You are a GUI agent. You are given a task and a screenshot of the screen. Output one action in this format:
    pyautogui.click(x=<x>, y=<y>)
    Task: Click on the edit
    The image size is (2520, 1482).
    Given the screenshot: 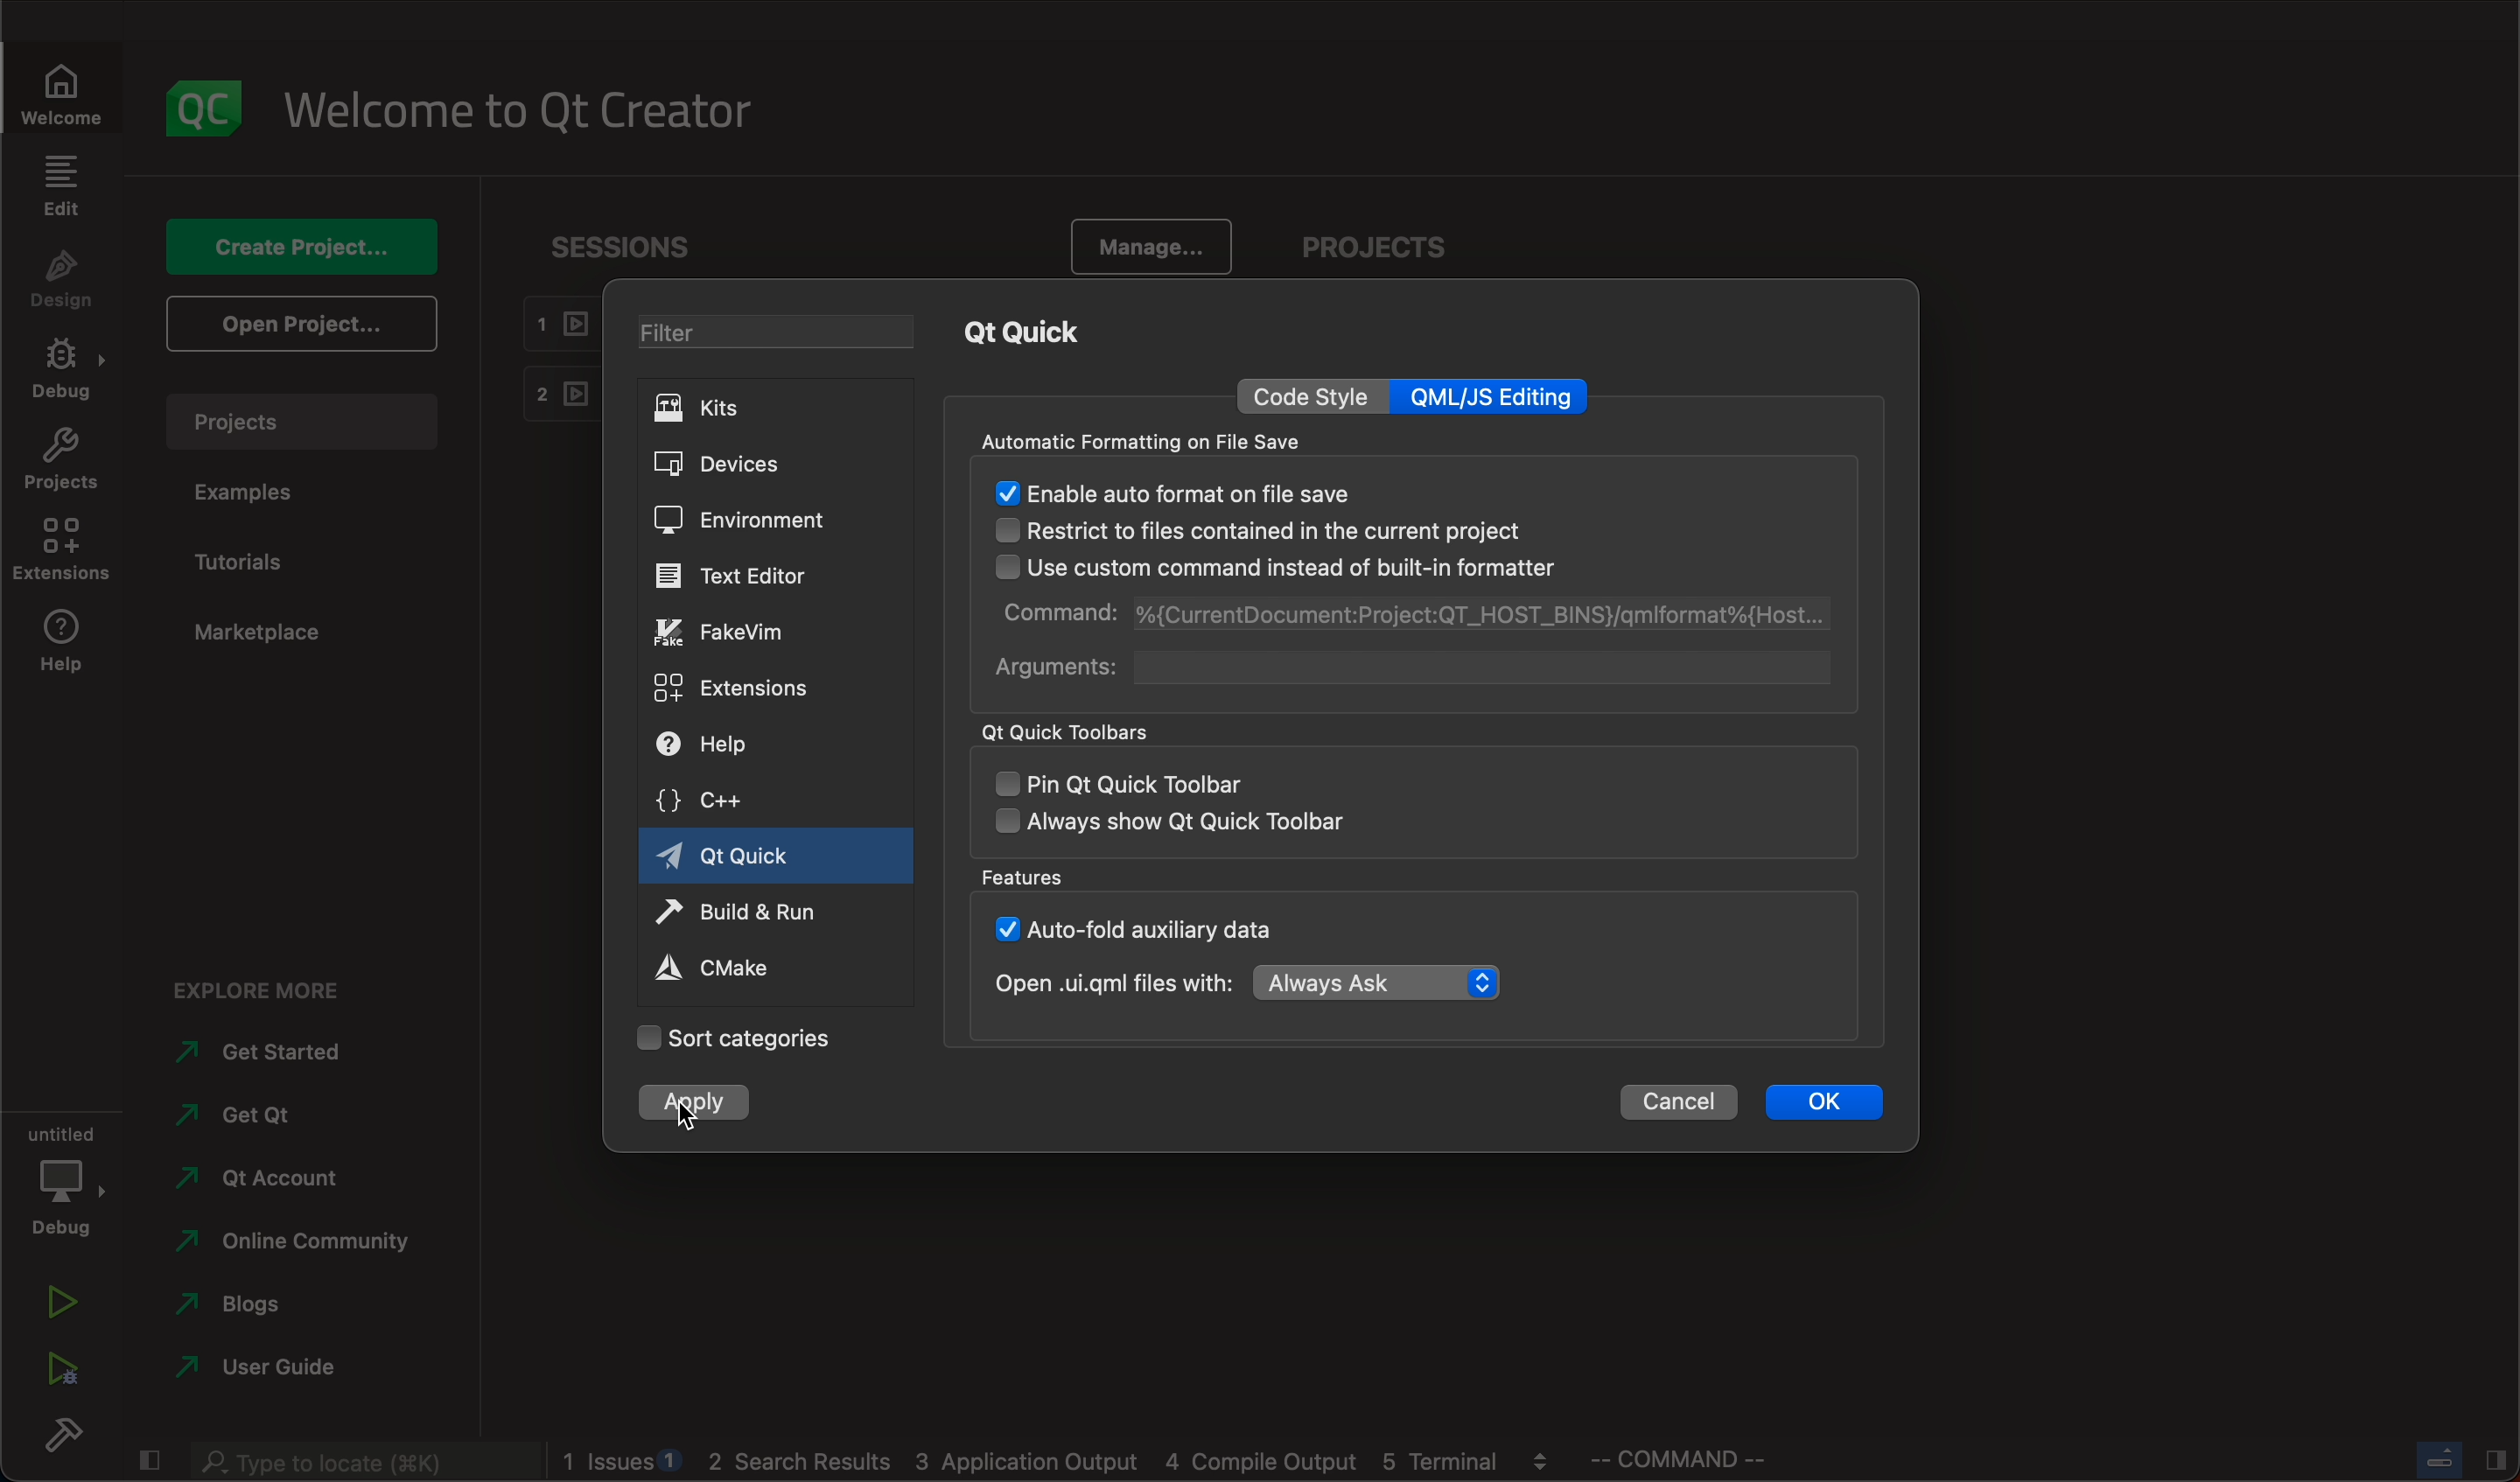 What is the action you would take?
    pyautogui.click(x=63, y=187)
    